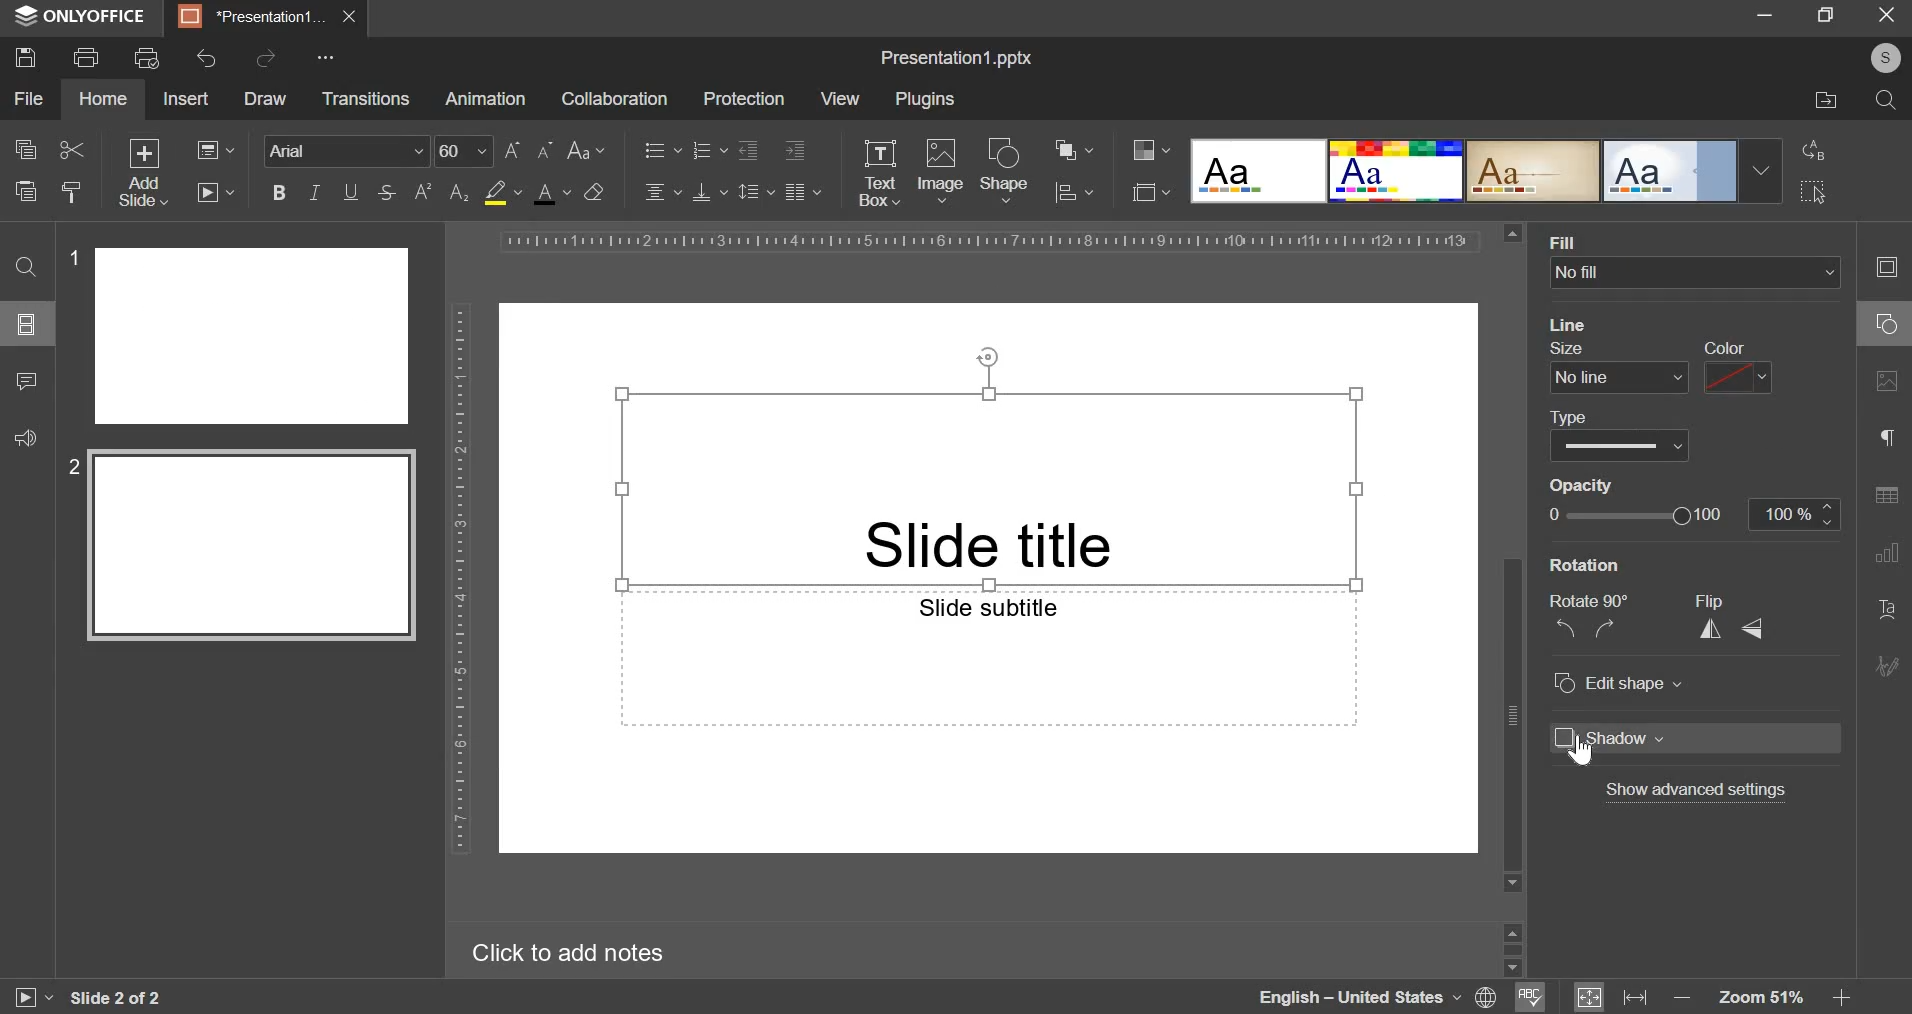 Image resolution: width=1912 pixels, height=1014 pixels. Describe the element at coordinates (1643, 515) in the screenshot. I see `opacity bar` at that location.